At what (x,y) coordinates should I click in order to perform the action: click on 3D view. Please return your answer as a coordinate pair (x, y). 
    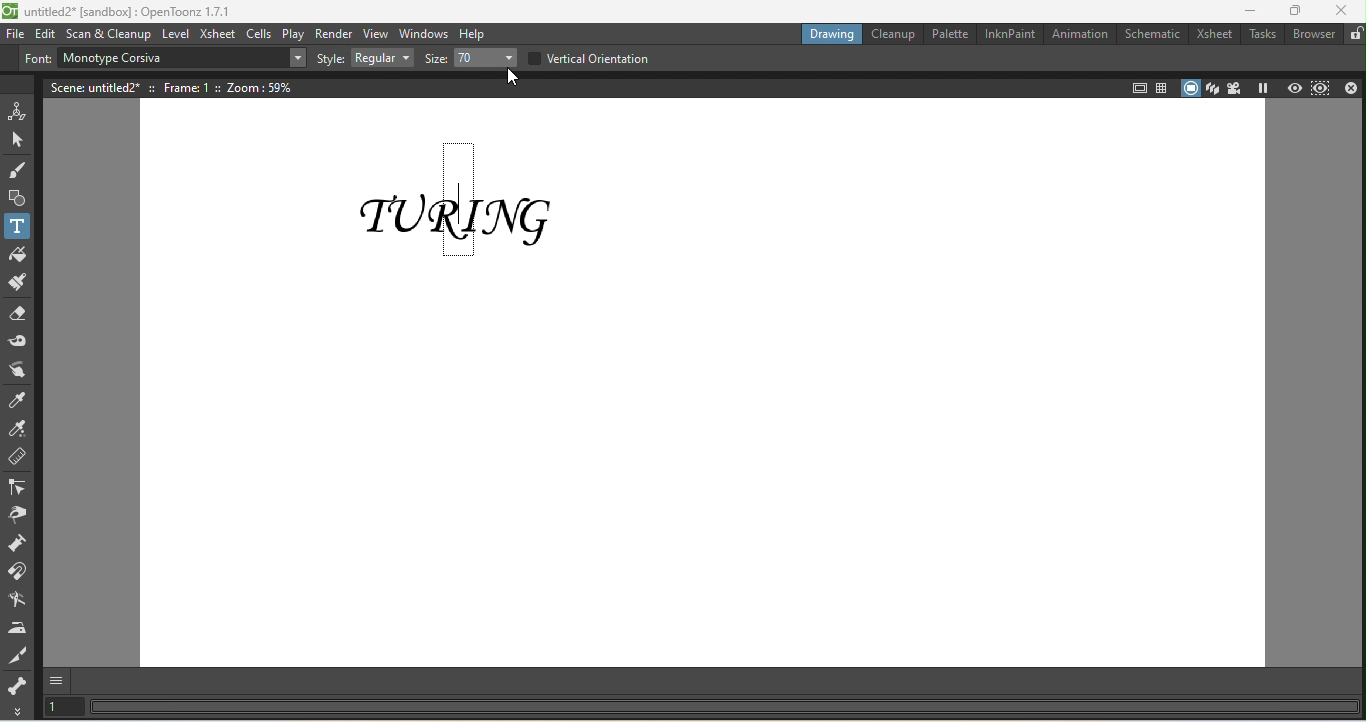
    Looking at the image, I should click on (1214, 86).